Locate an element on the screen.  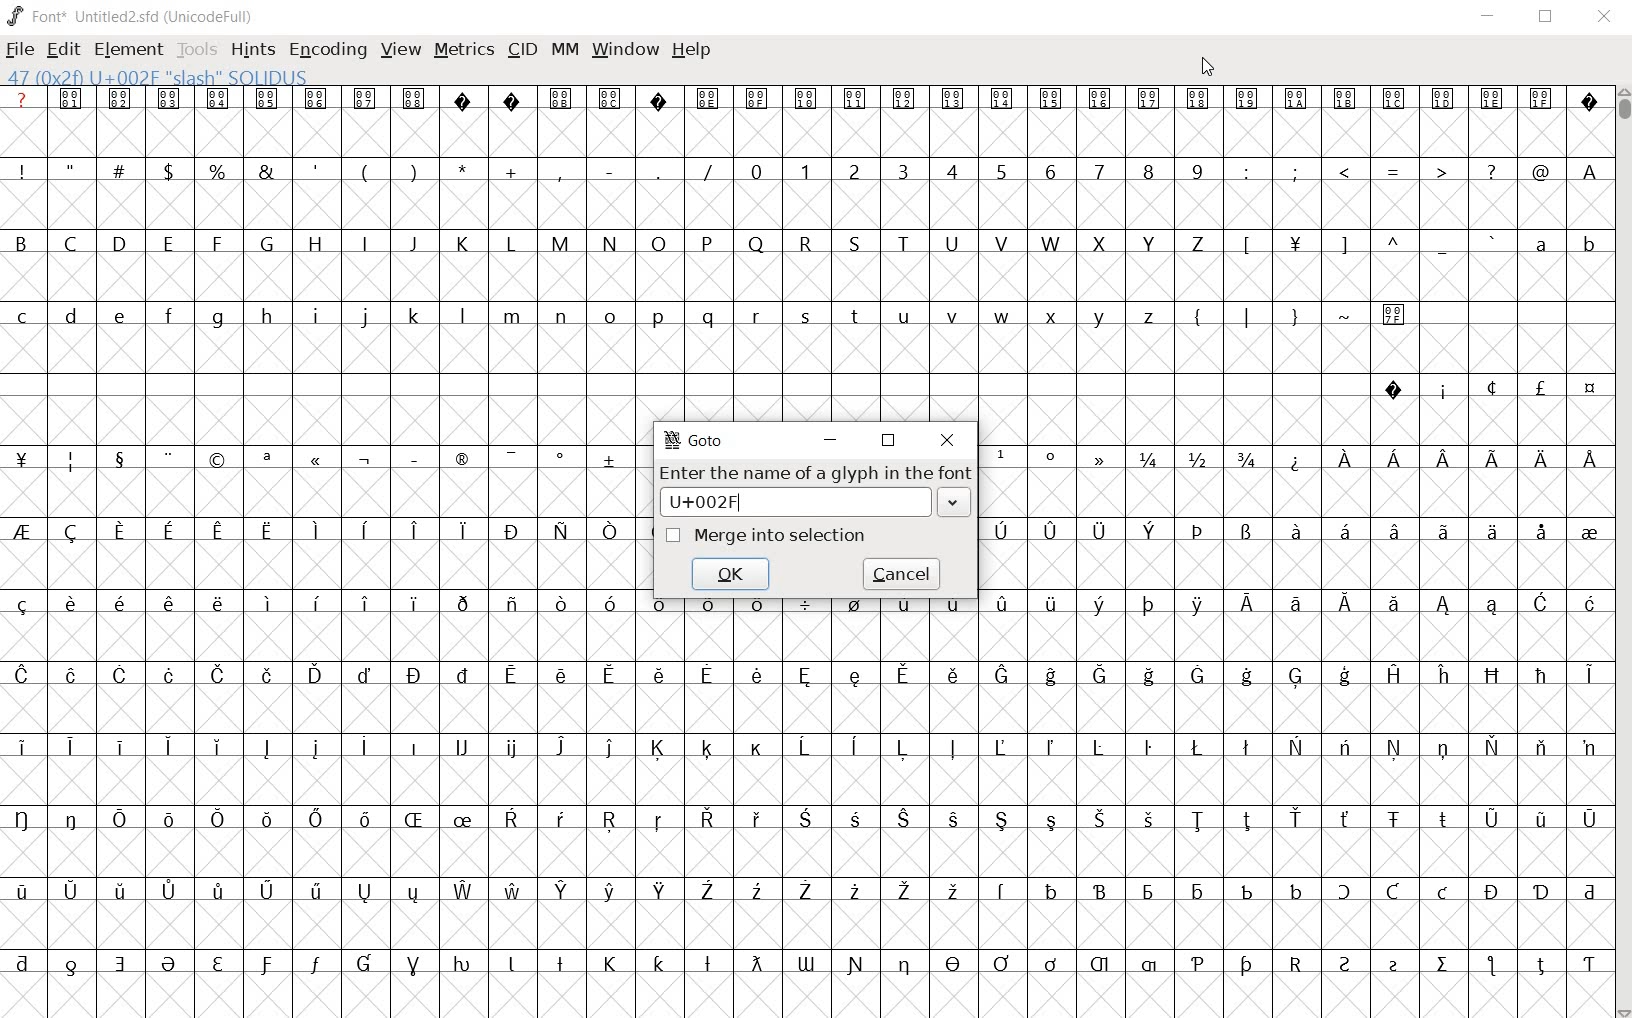
symbols is located at coordinates (1056, 457).